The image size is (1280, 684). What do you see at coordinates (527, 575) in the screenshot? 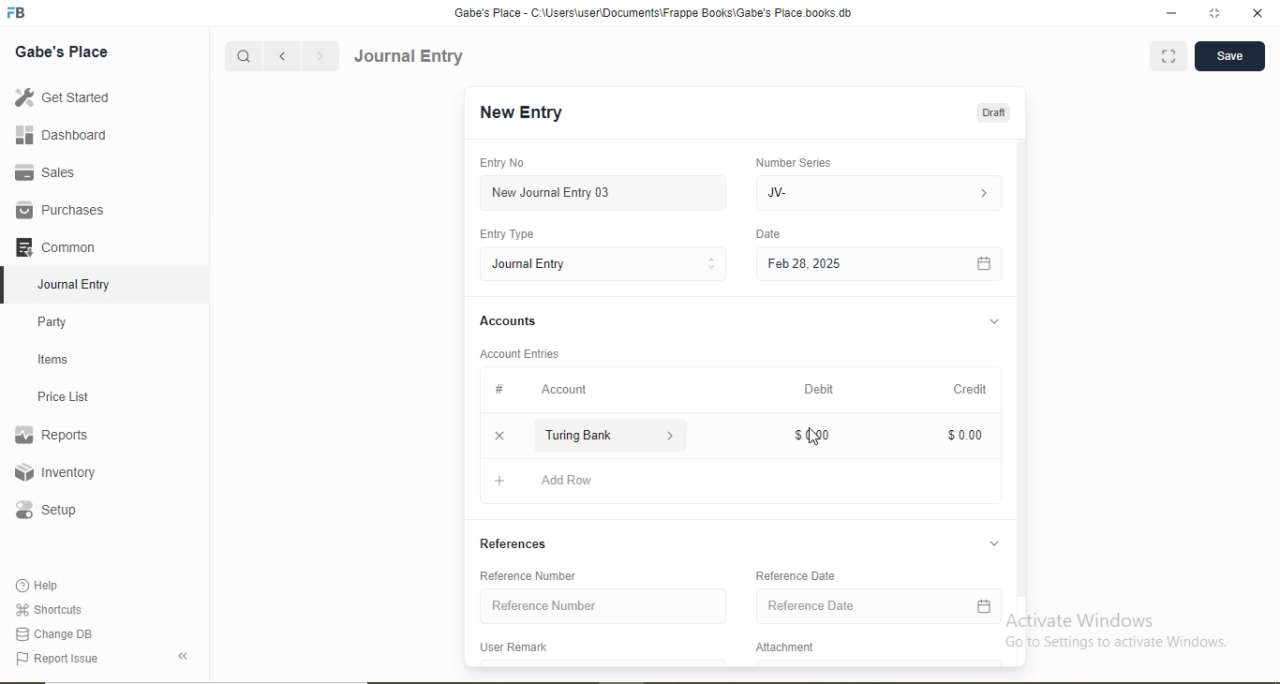
I see `Reference Number` at bounding box center [527, 575].